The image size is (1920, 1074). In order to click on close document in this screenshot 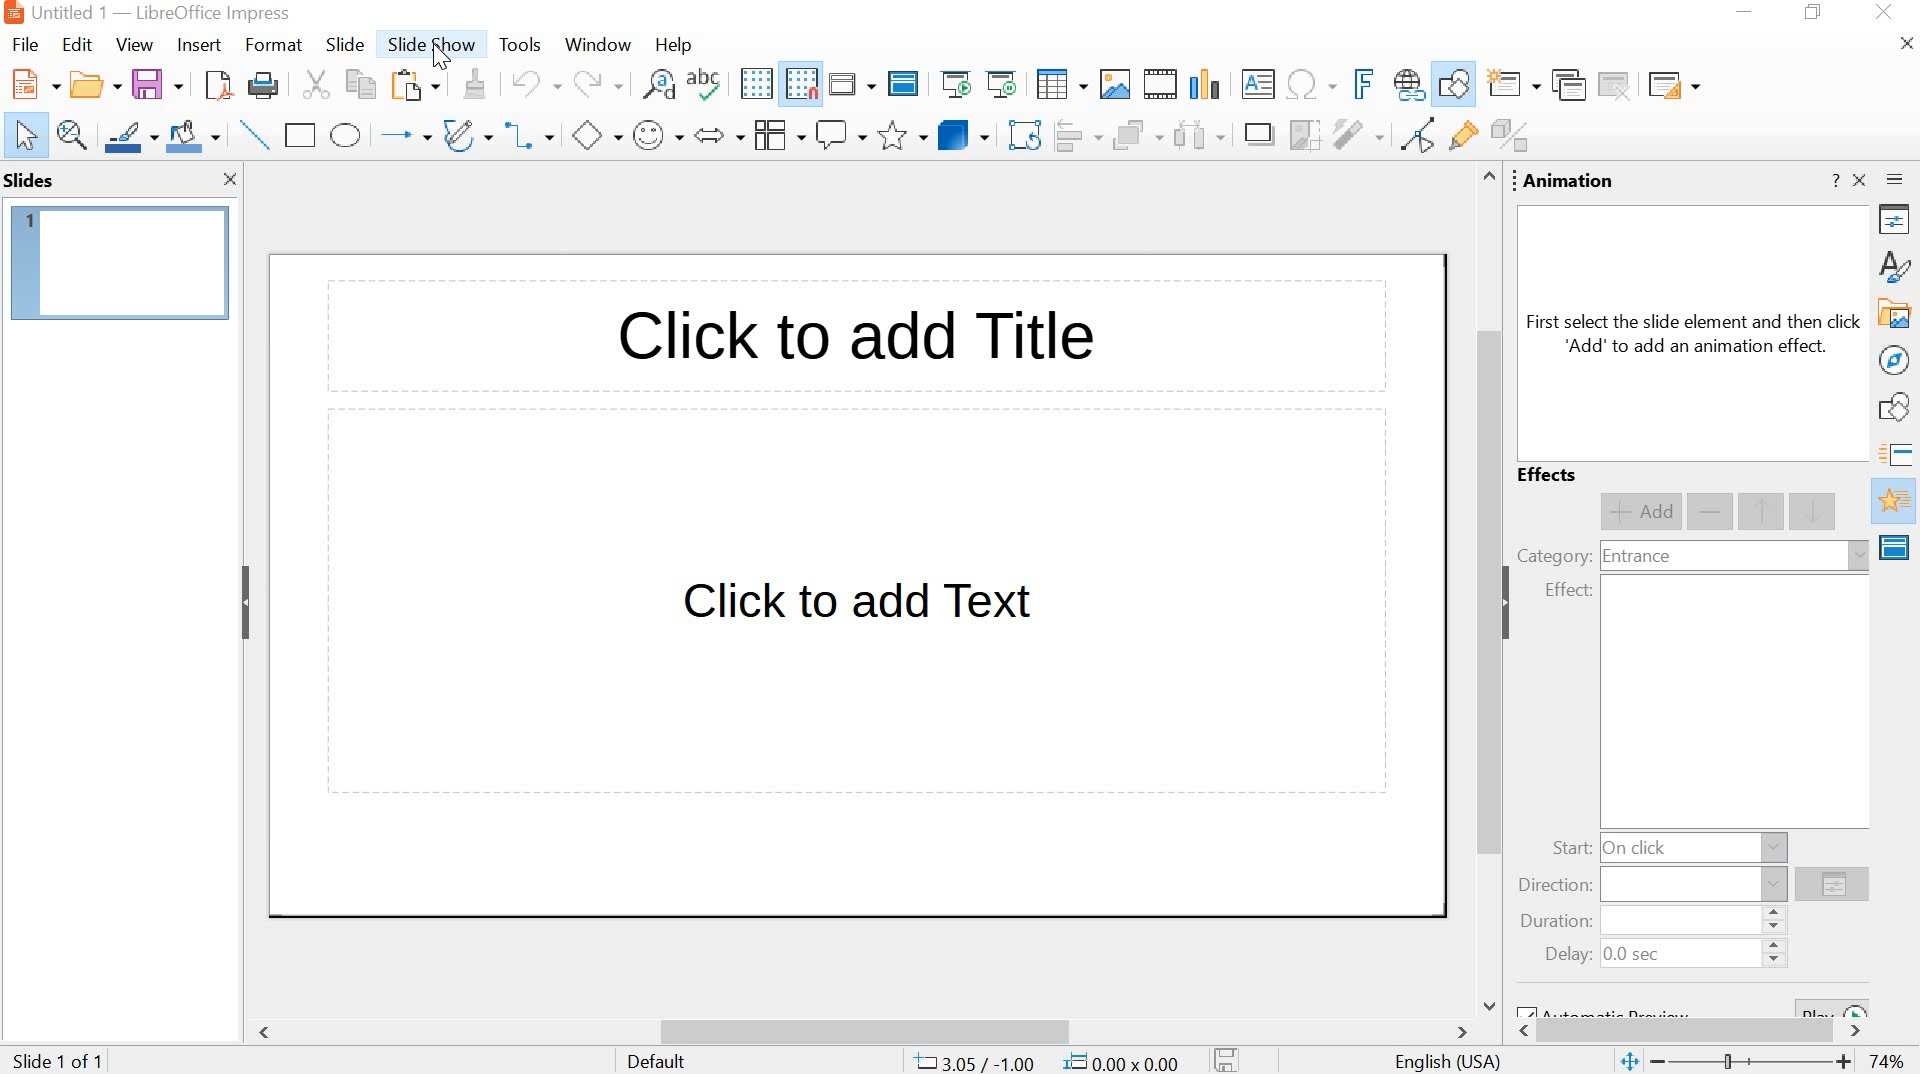, I will do `click(1908, 44)`.